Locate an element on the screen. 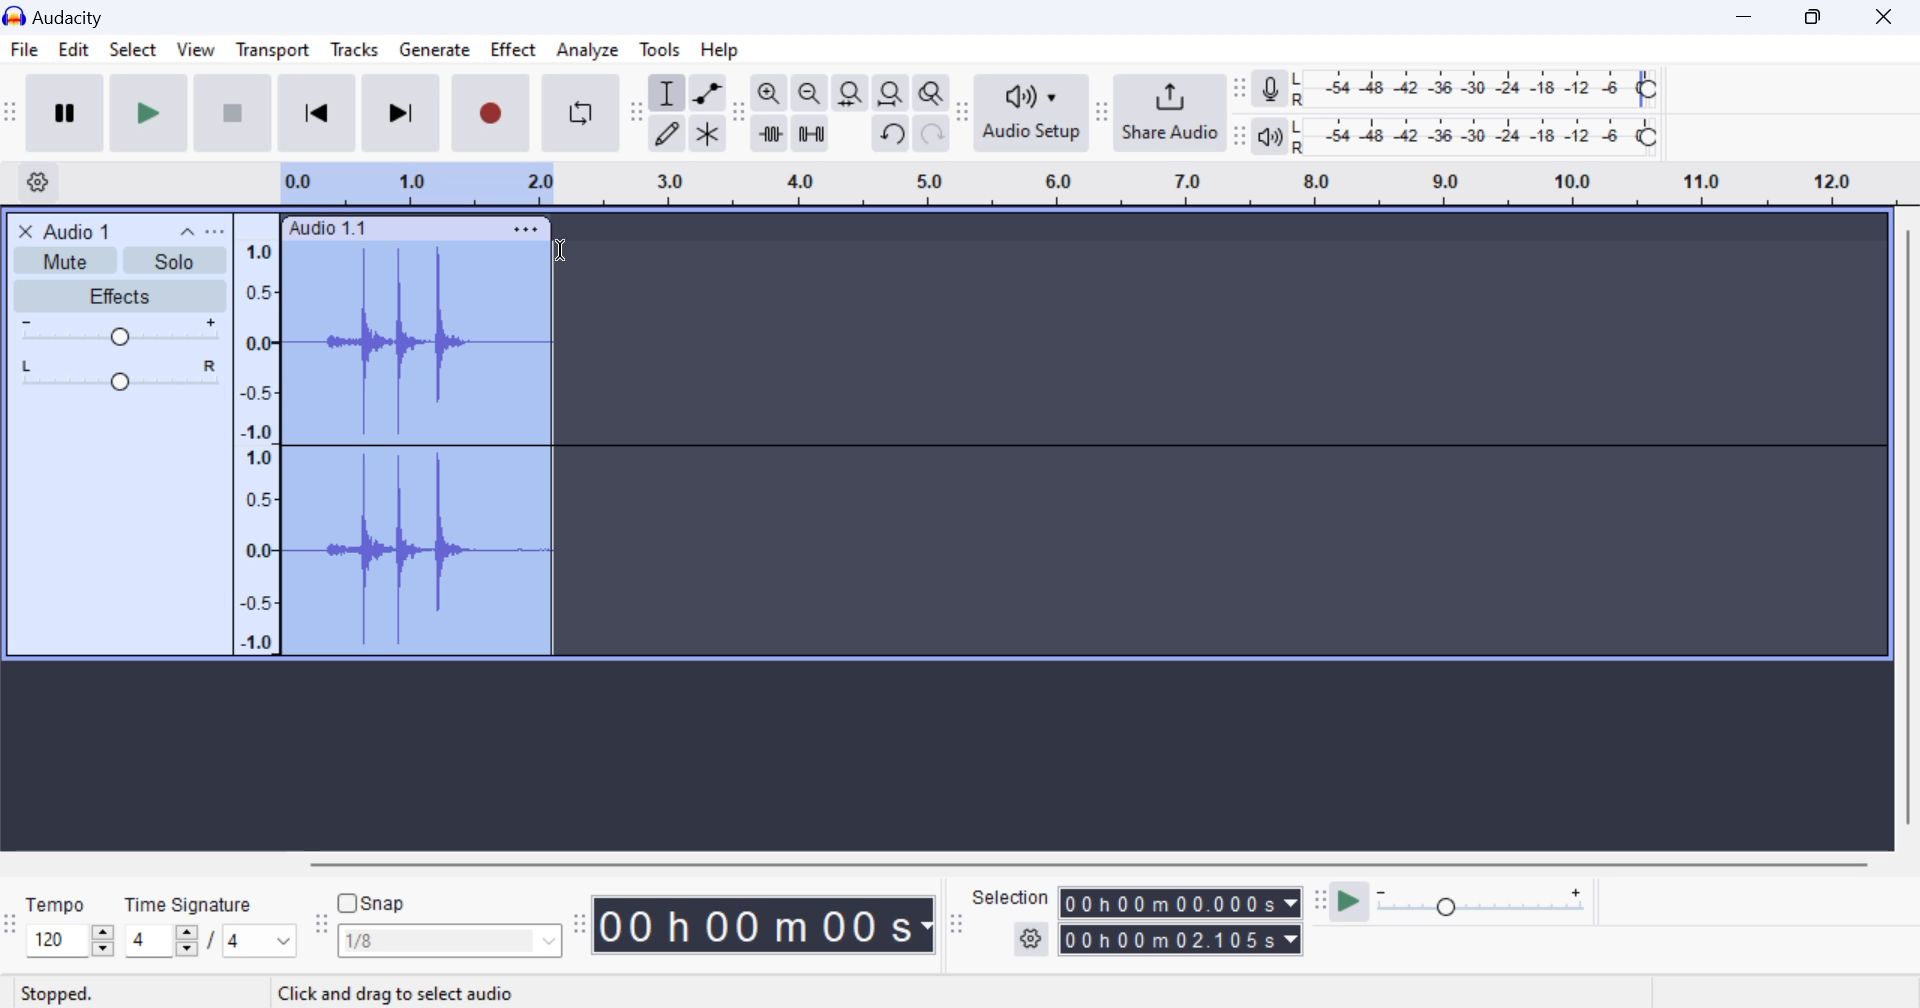 The width and height of the screenshot is (1920, 1008). Clip Timeline is located at coordinates (1068, 186).